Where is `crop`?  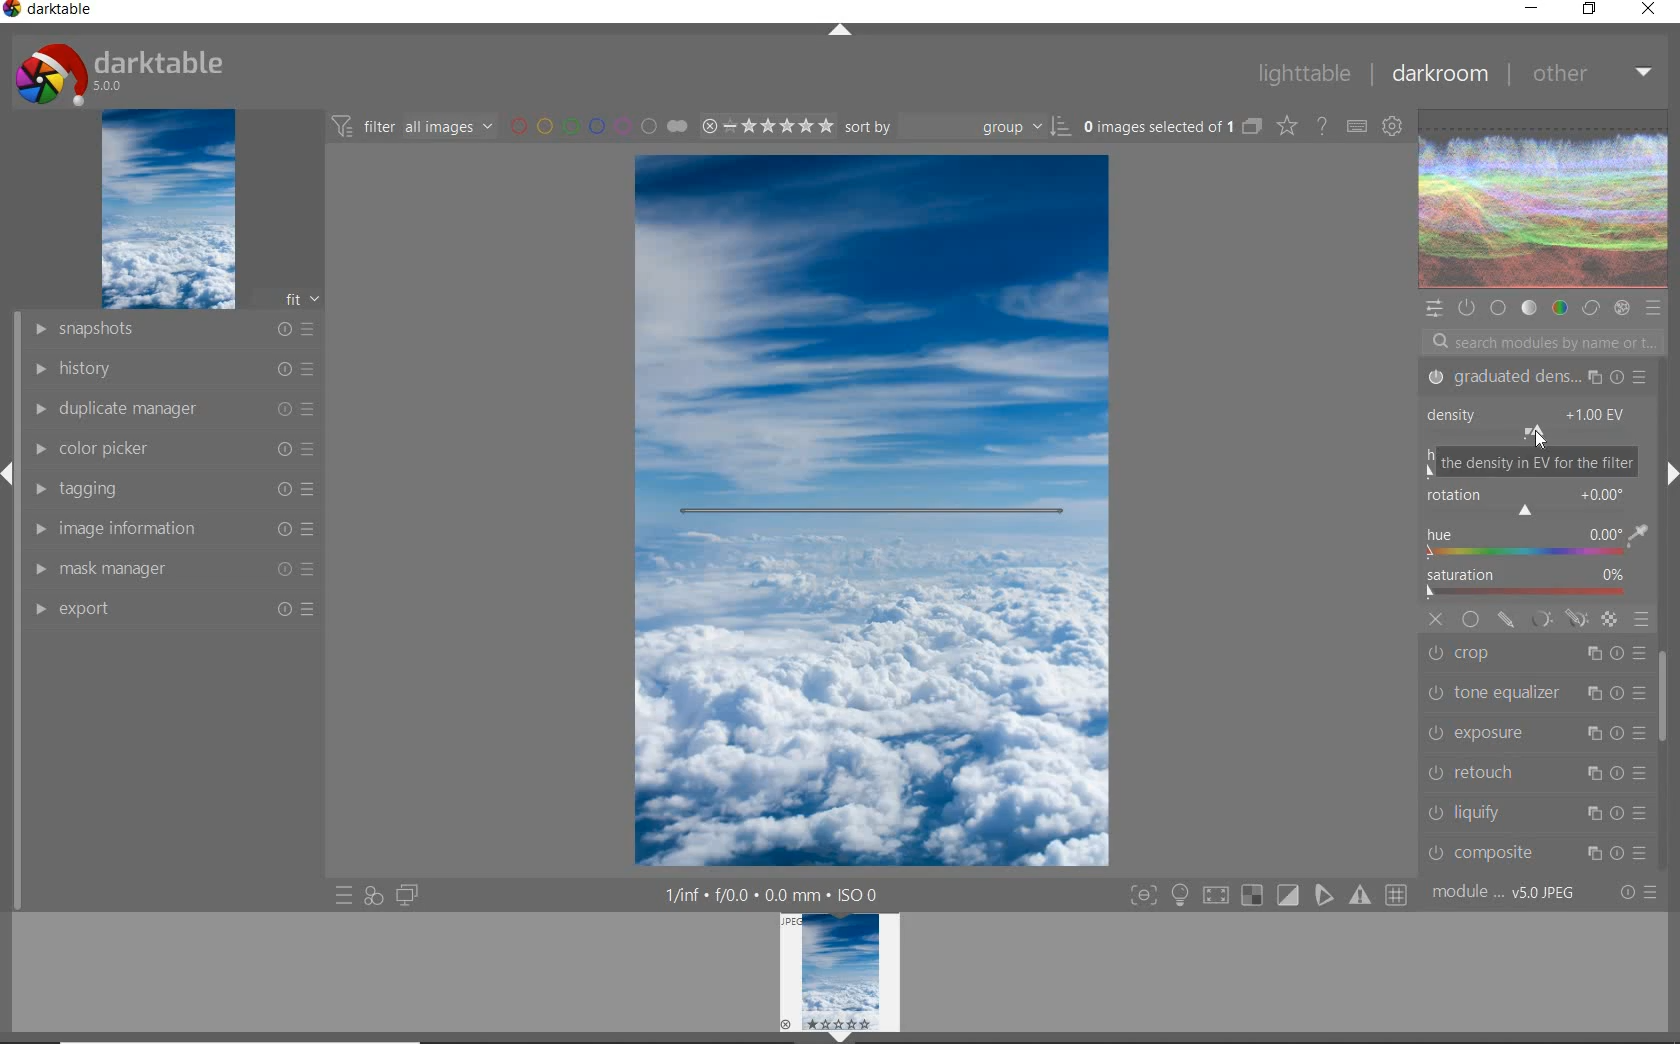 crop is located at coordinates (1537, 655).